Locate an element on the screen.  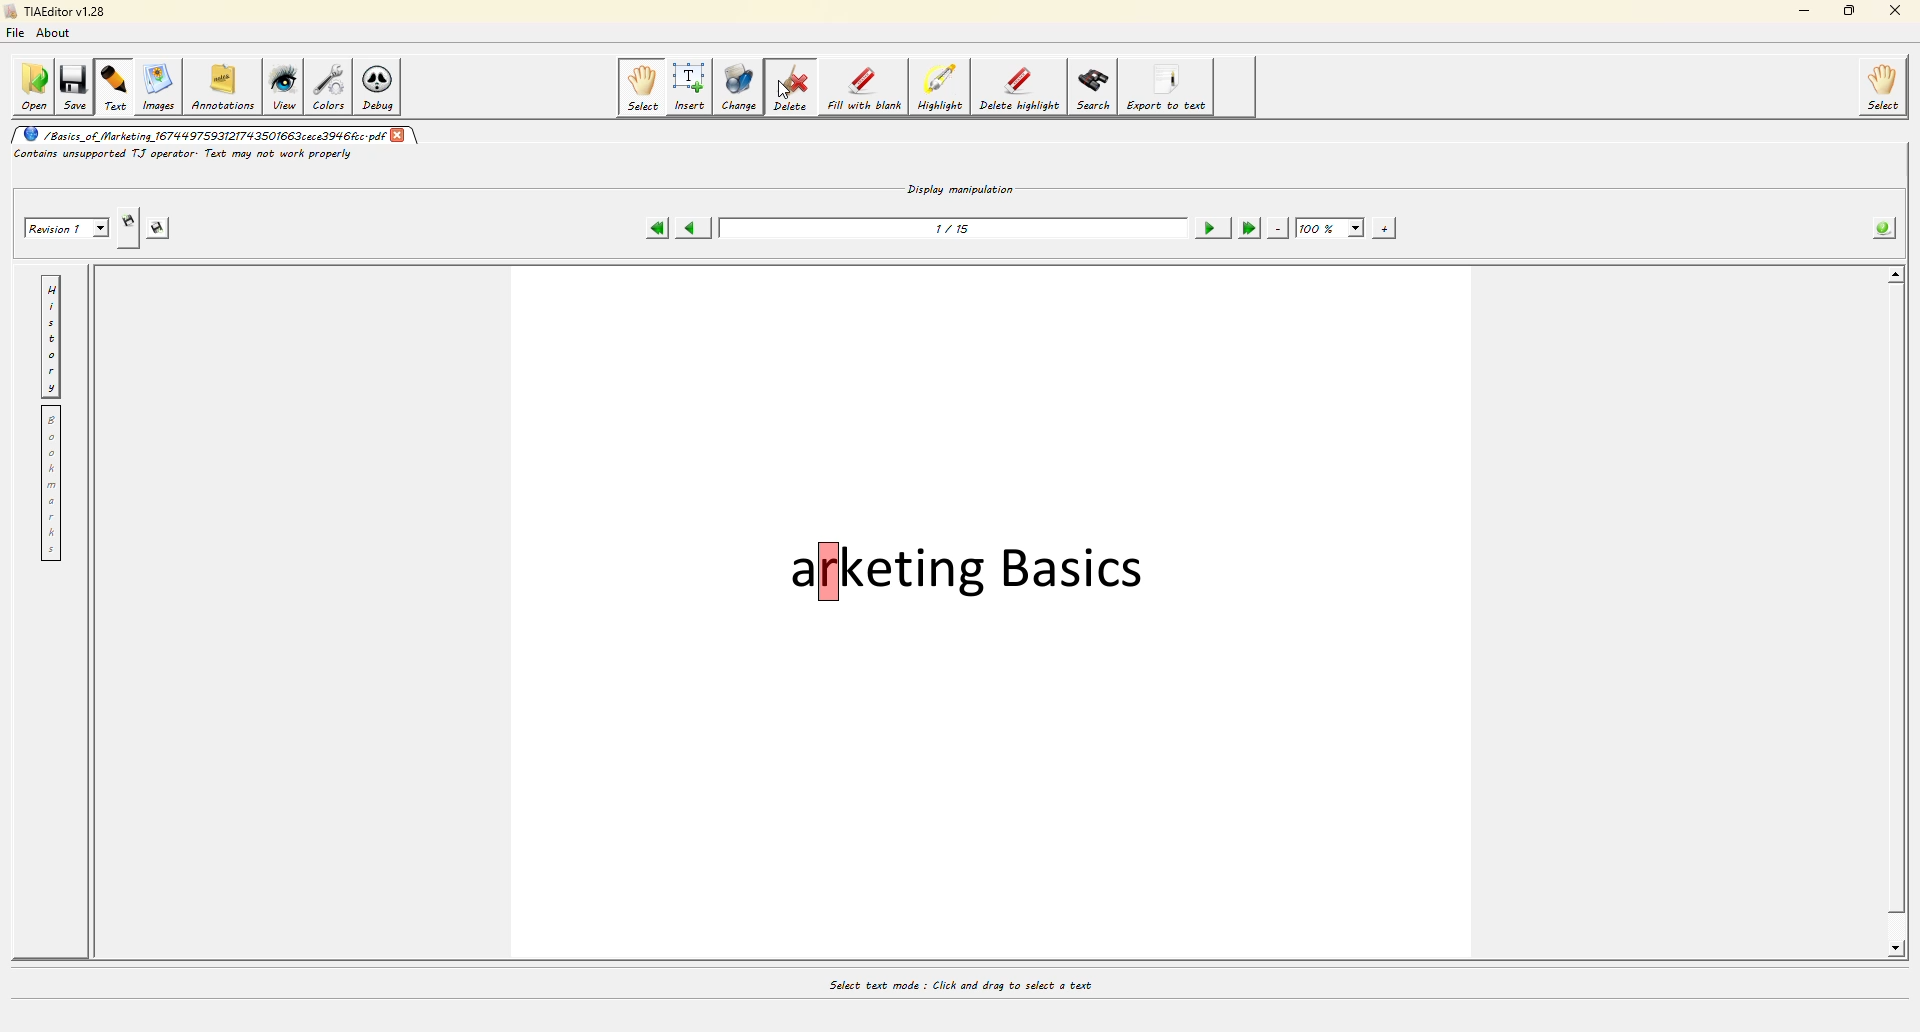
previous page is located at coordinates (696, 224).